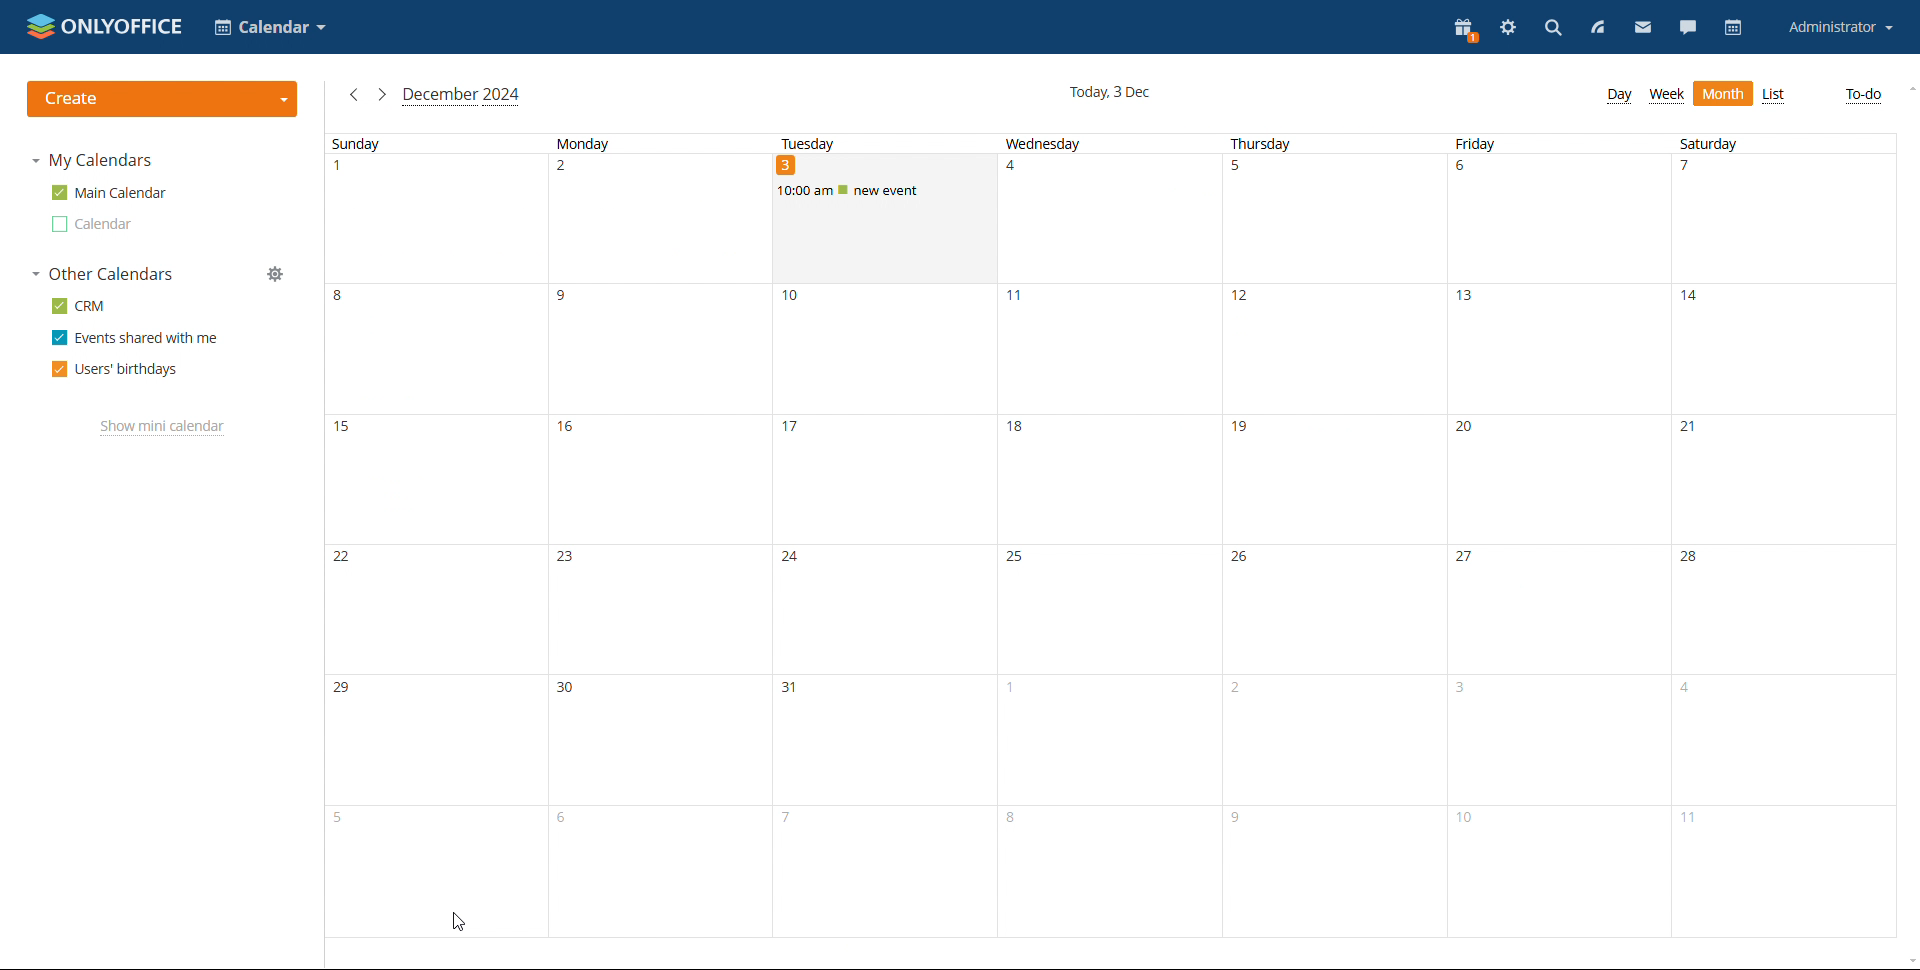 The width and height of the screenshot is (1920, 970). I want to click on 1, so click(1104, 740).